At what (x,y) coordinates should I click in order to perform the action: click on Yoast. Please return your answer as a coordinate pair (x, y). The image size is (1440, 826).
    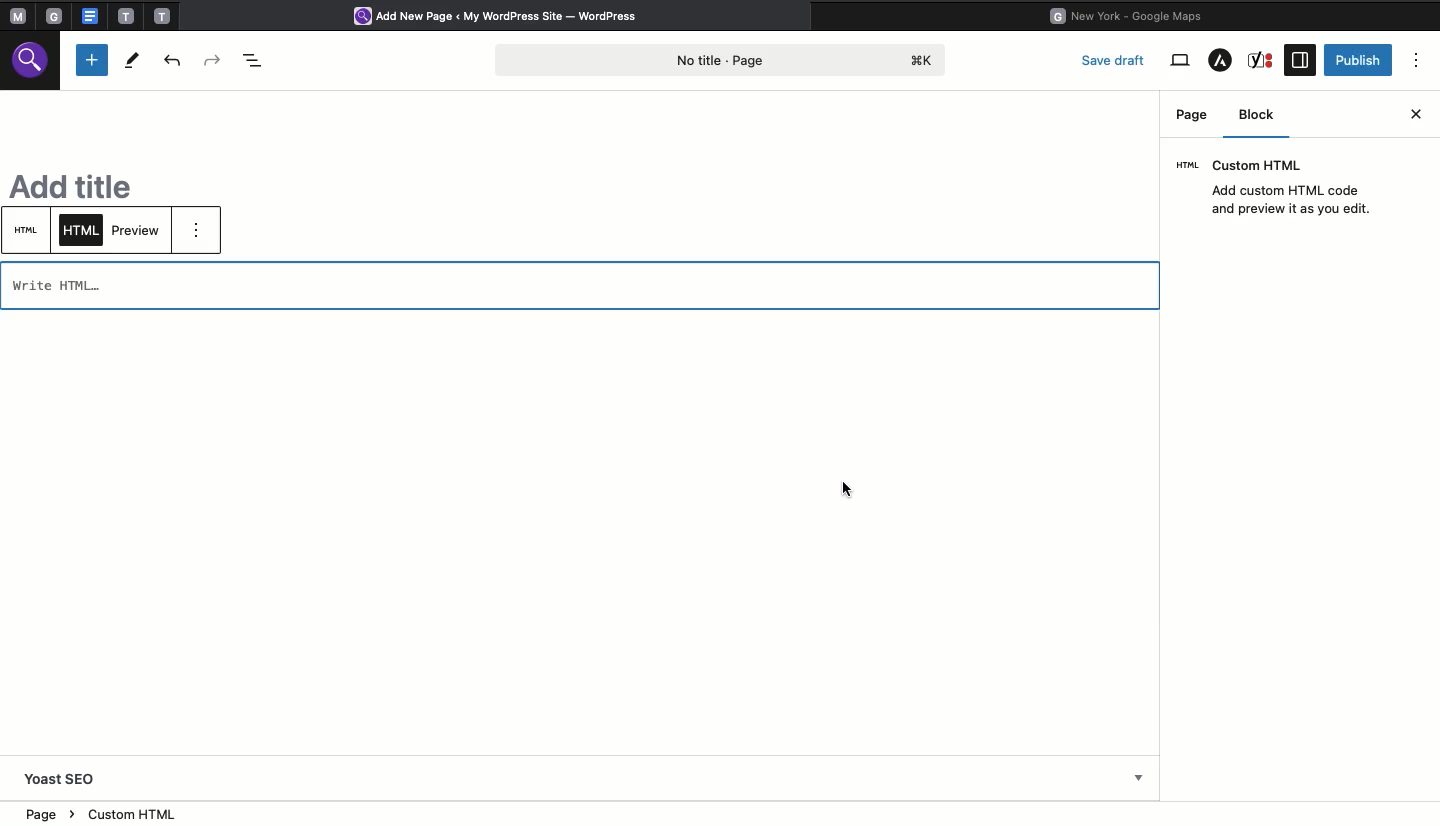
    Looking at the image, I should click on (1263, 60).